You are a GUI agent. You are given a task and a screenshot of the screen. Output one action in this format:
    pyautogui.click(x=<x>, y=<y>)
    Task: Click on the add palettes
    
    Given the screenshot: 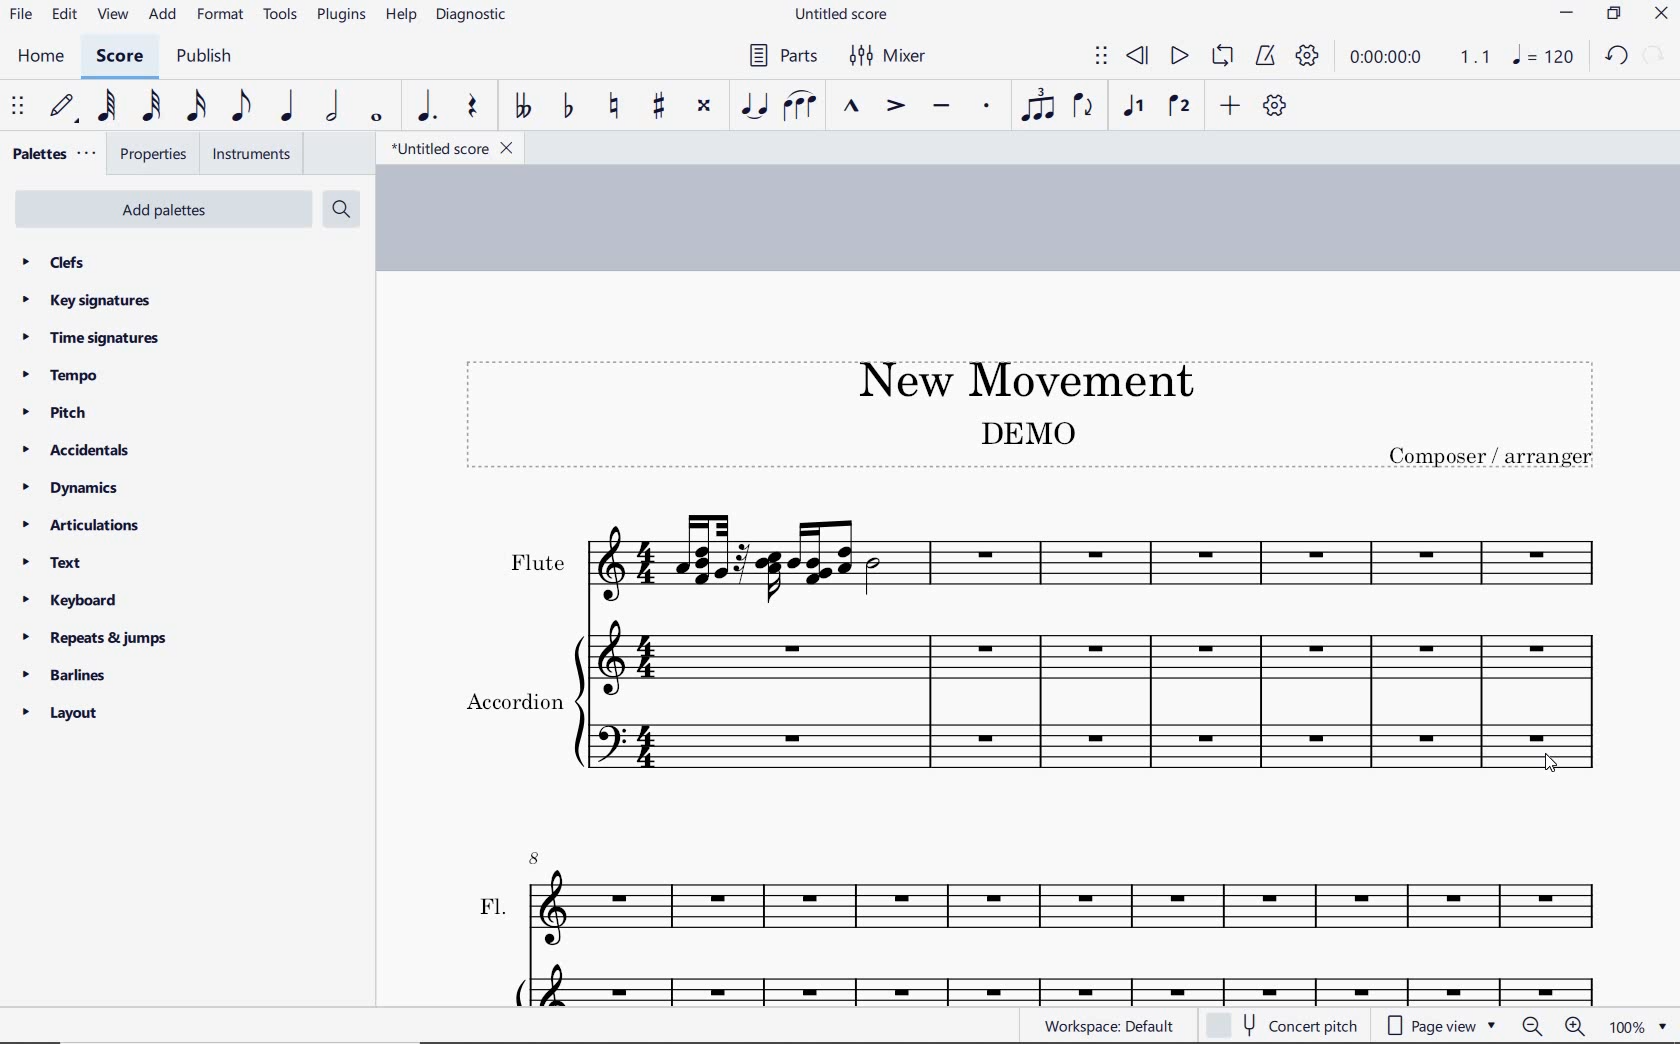 What is the action you would take?
    pyautogui.click(x=166, y=213)
    